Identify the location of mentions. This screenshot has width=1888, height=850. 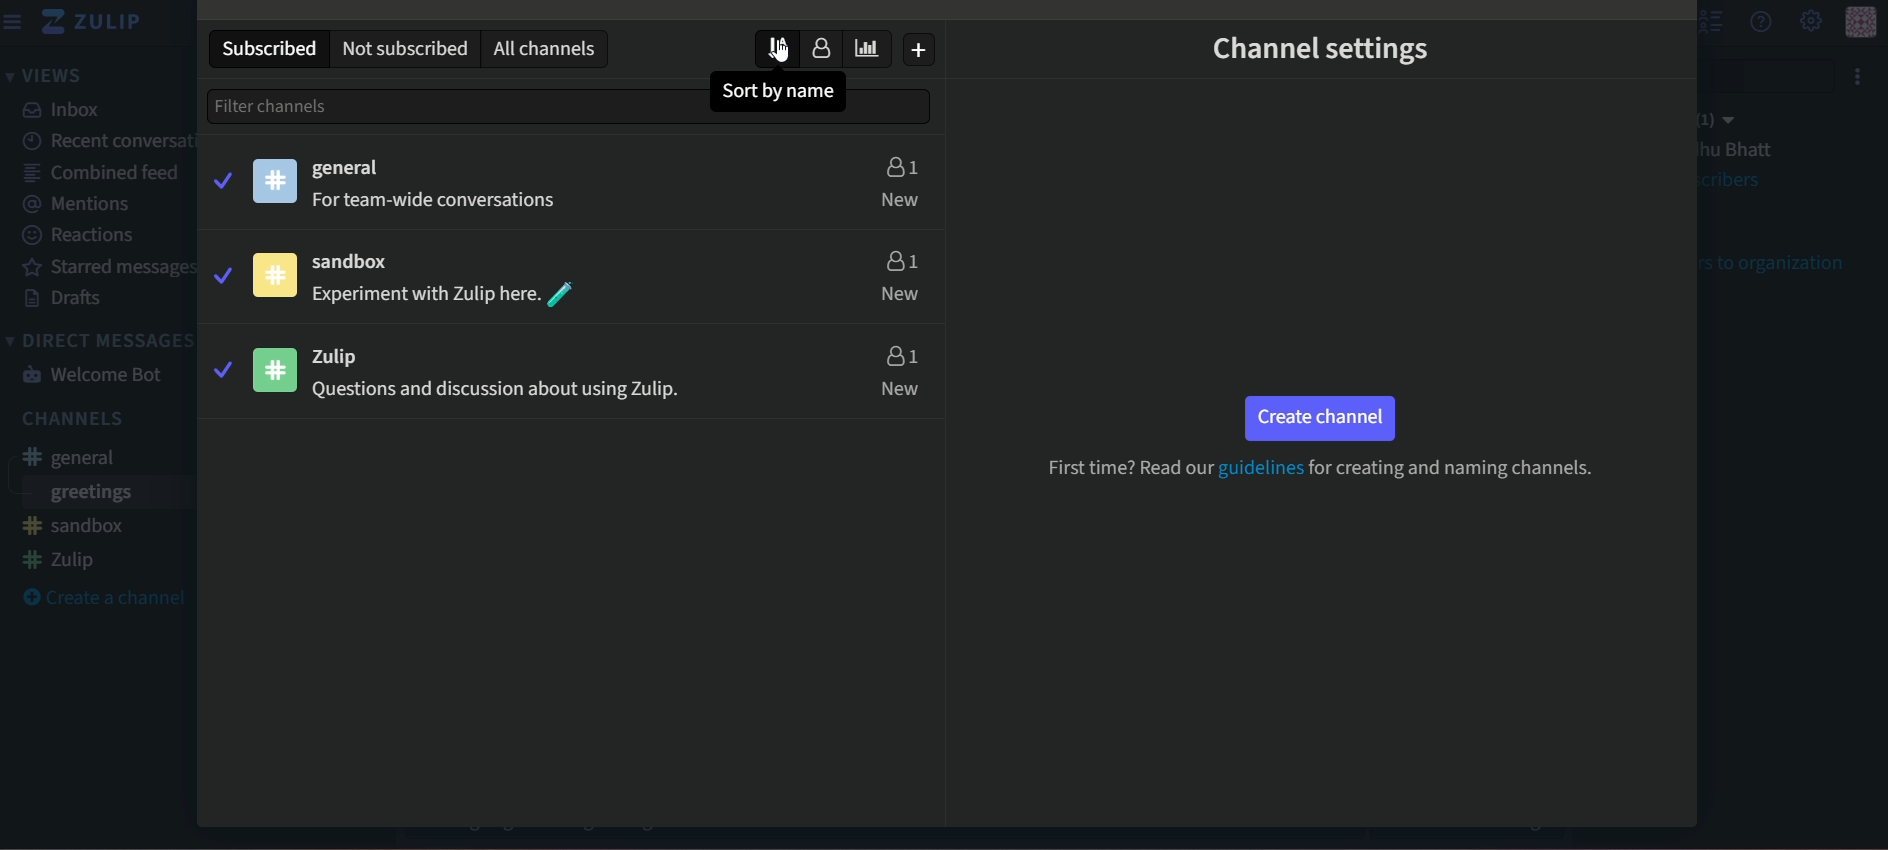
(77, 202).